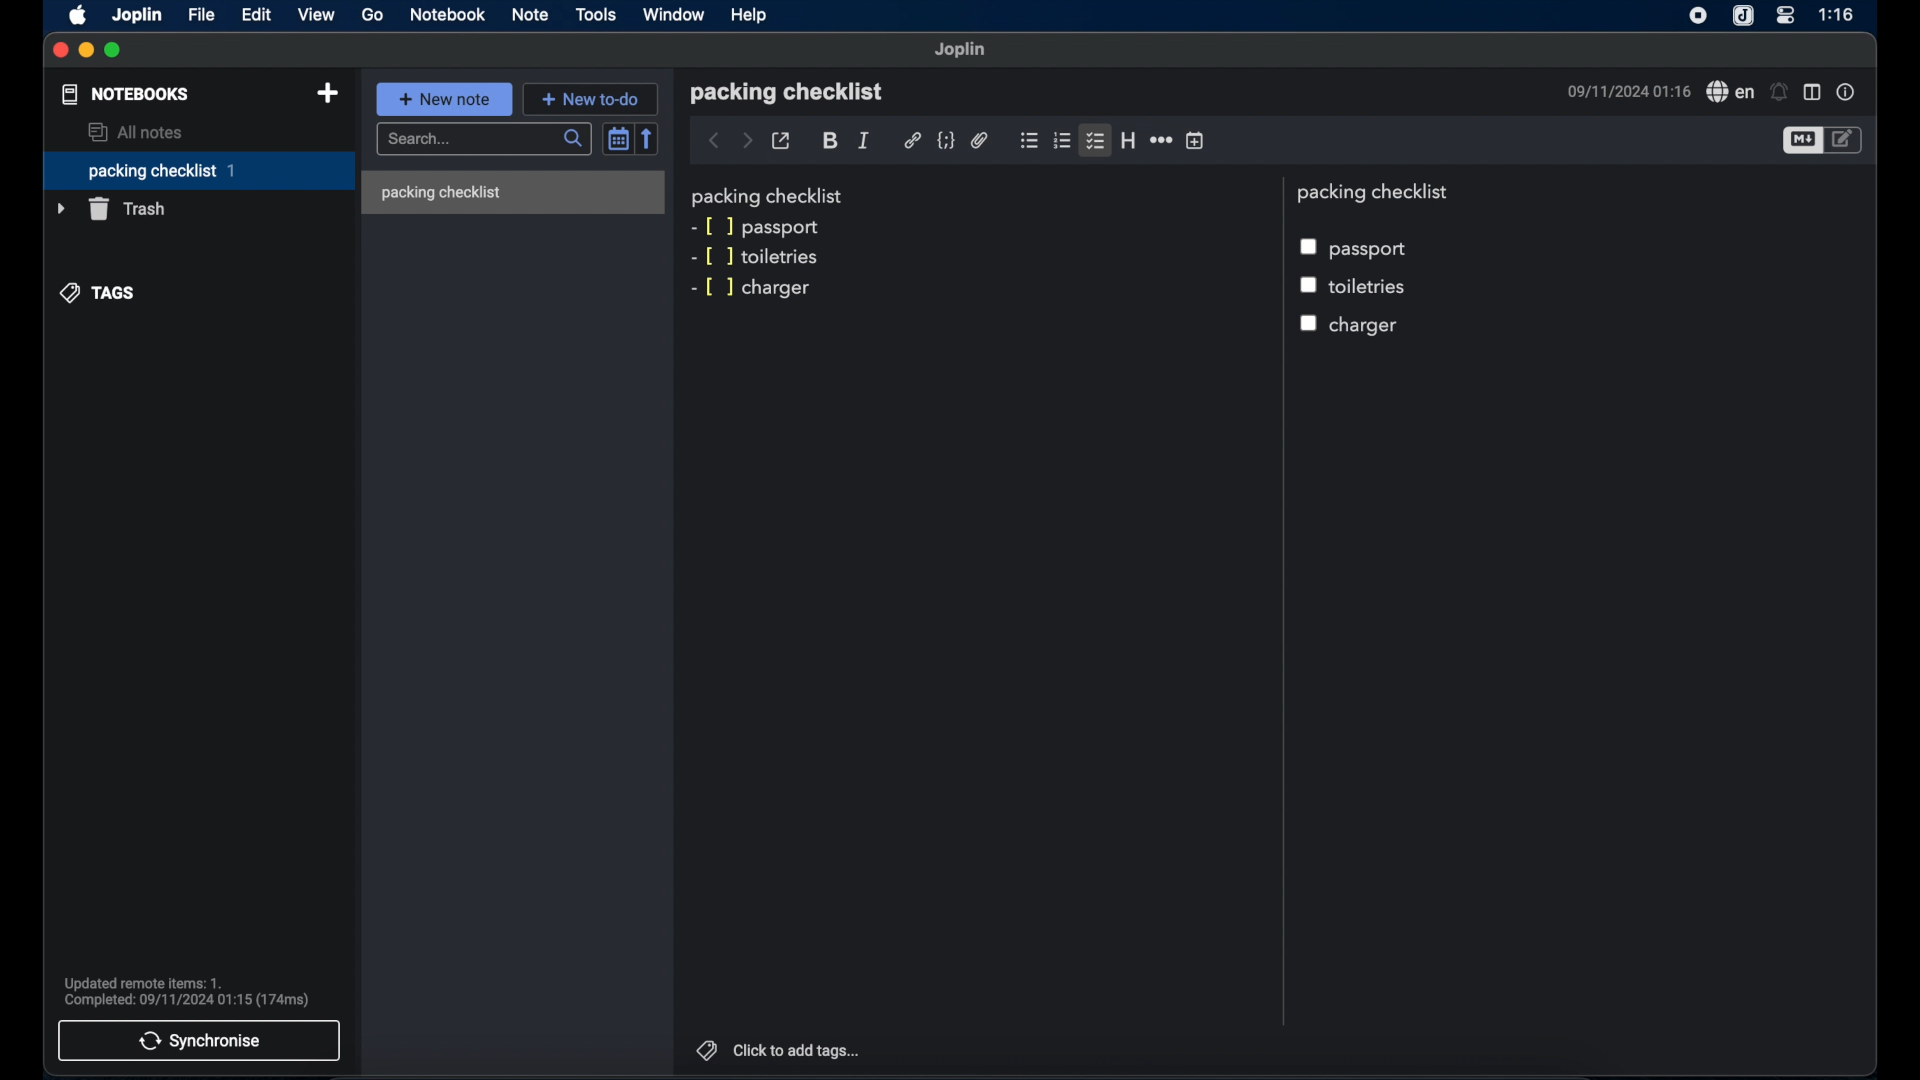 This screenshot has width=1920, height=1080. What do you see at coordinates (327, 93) in the screenshot?
I see `new notebook` at bounding box center [327, 93].